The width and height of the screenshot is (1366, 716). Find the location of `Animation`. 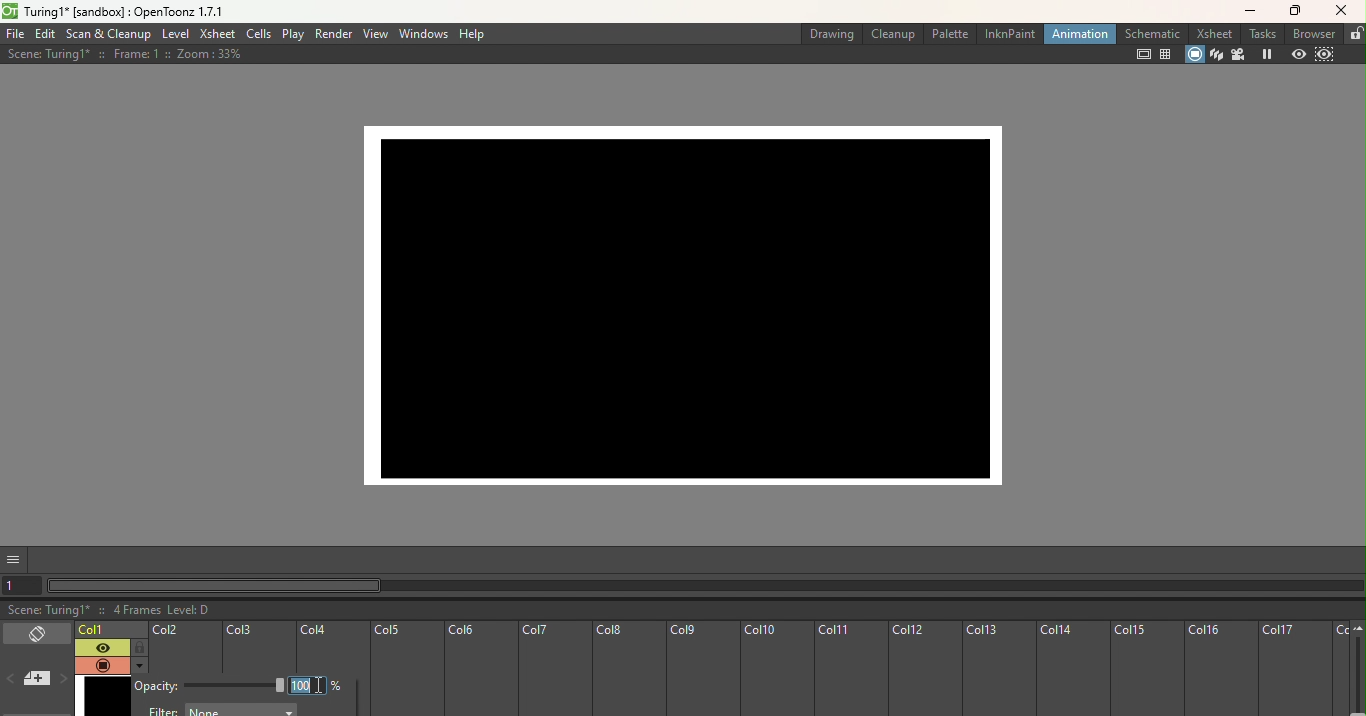

Animation is located at coordinates (1075, 34).